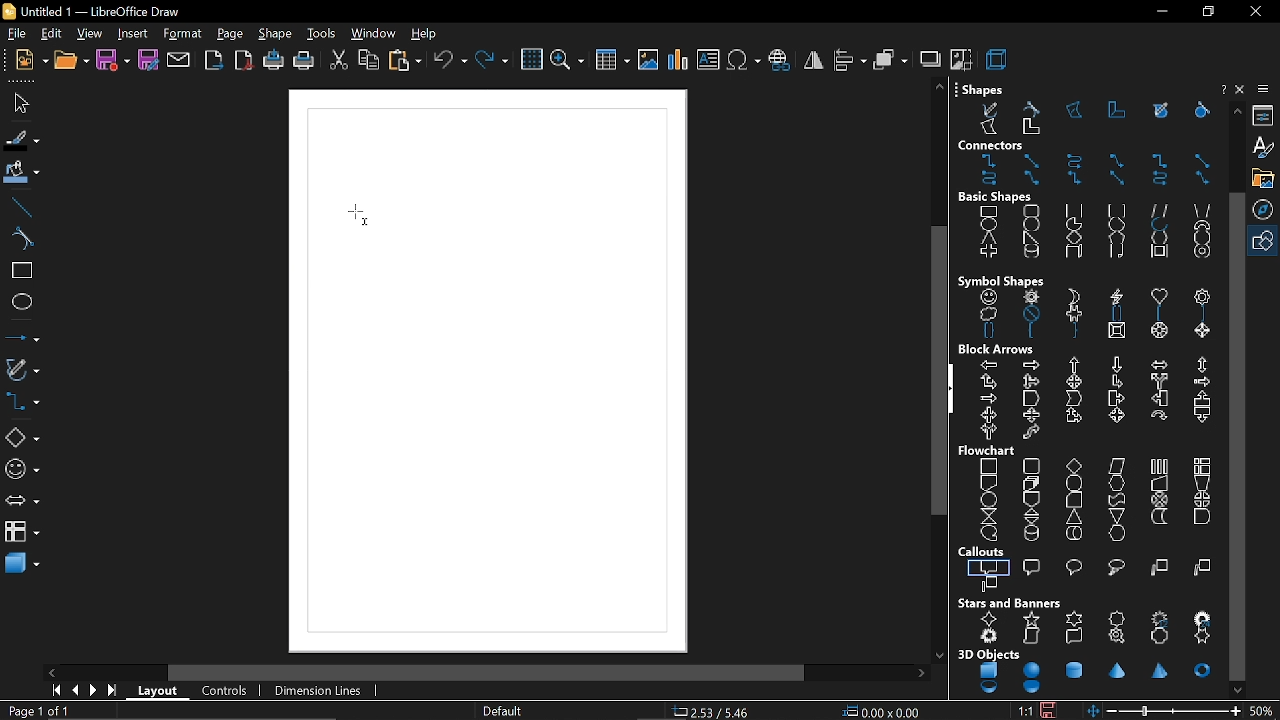 This screenshot has width=1280, height=720. What do you see at coordinates (324, 35) in the screenshot?
I see `tools` at bounding box center [324, 35].